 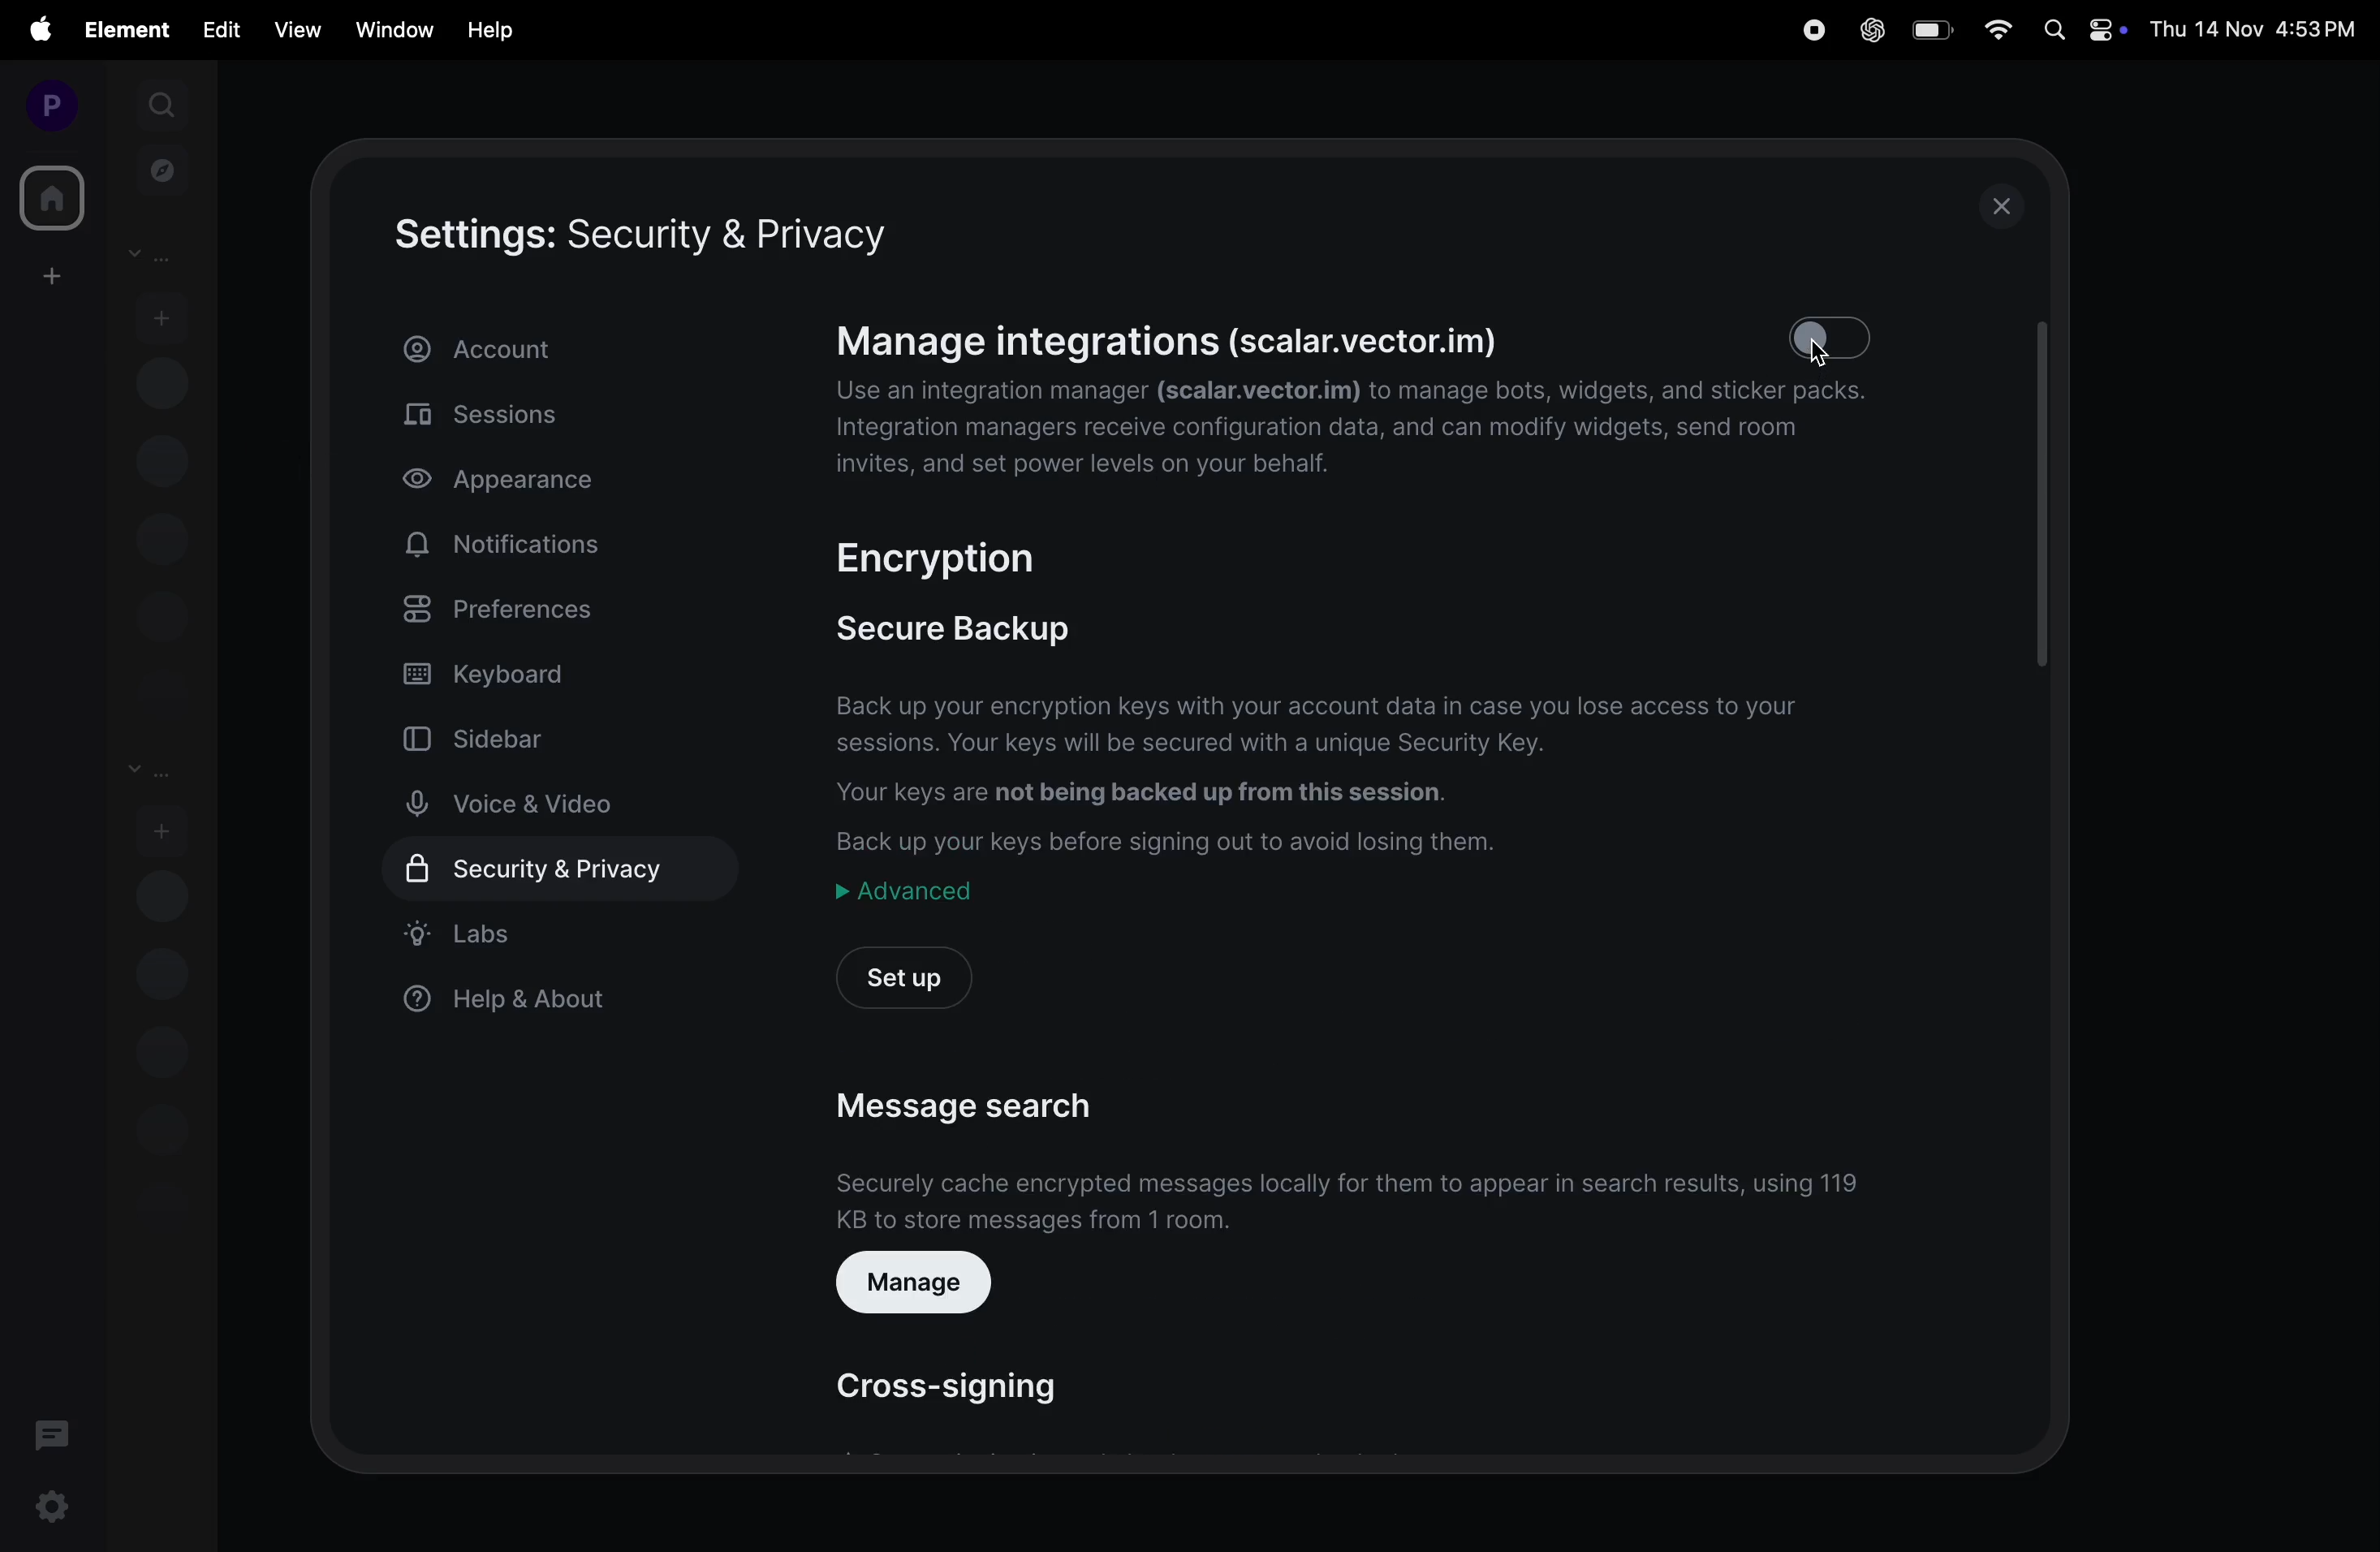 What do you see at coordinates (1869, 30) in the screenshot?
I see `chat gpt` at bounding box center [1869, 30].